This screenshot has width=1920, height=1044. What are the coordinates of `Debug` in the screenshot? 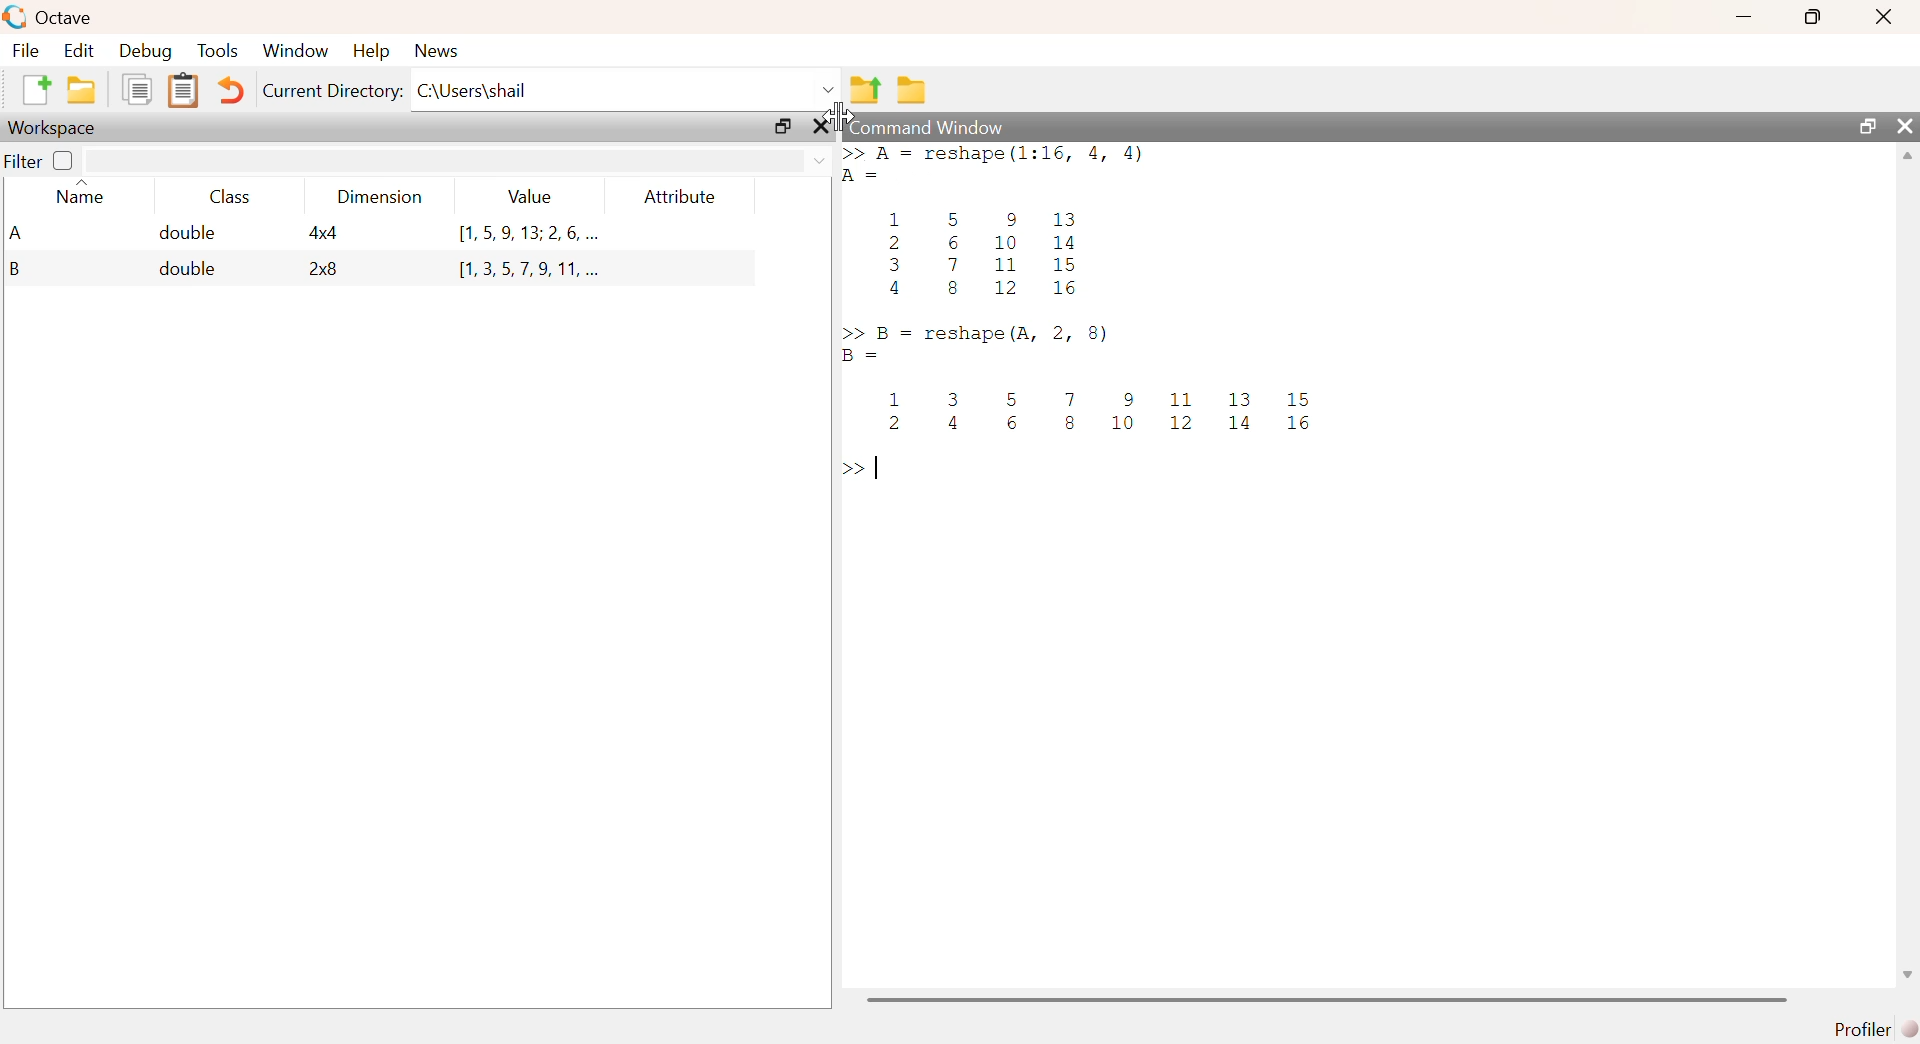 It's located at (145, 51).